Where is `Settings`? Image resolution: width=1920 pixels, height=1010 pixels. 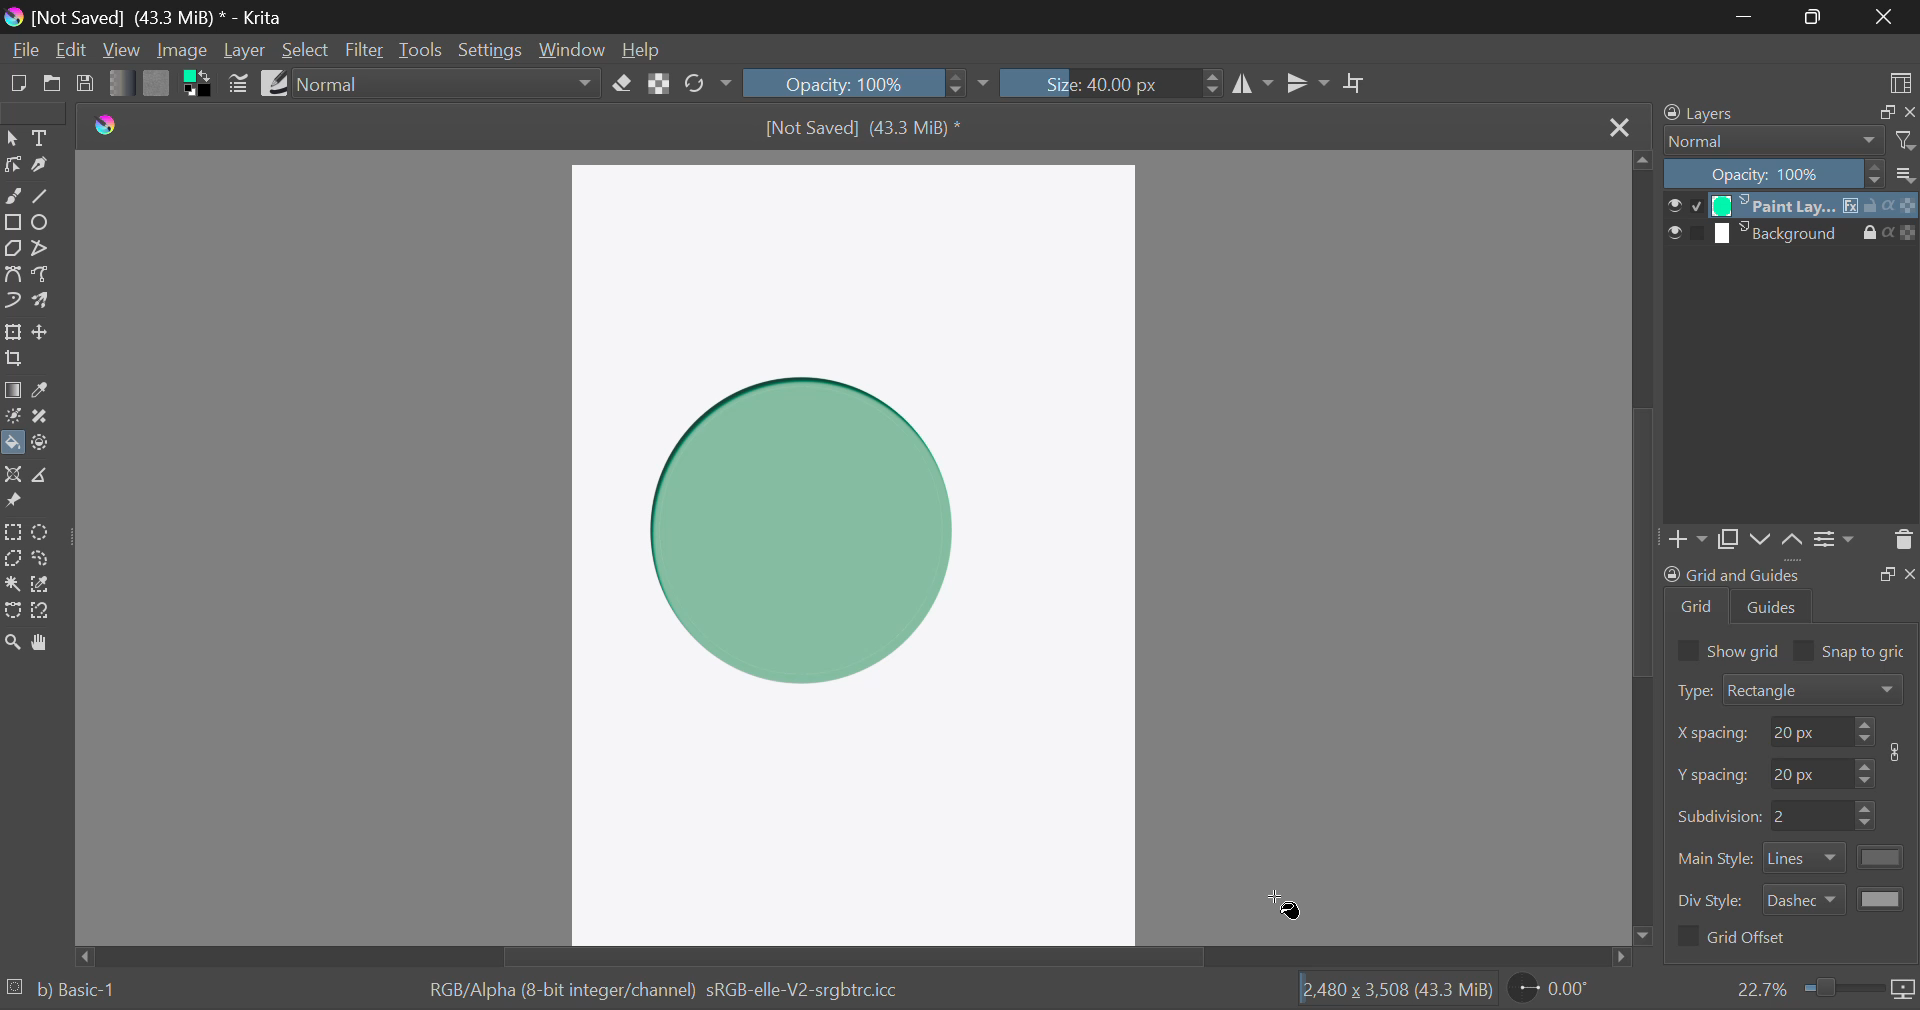 Settings is located at coordinates (488, 50).